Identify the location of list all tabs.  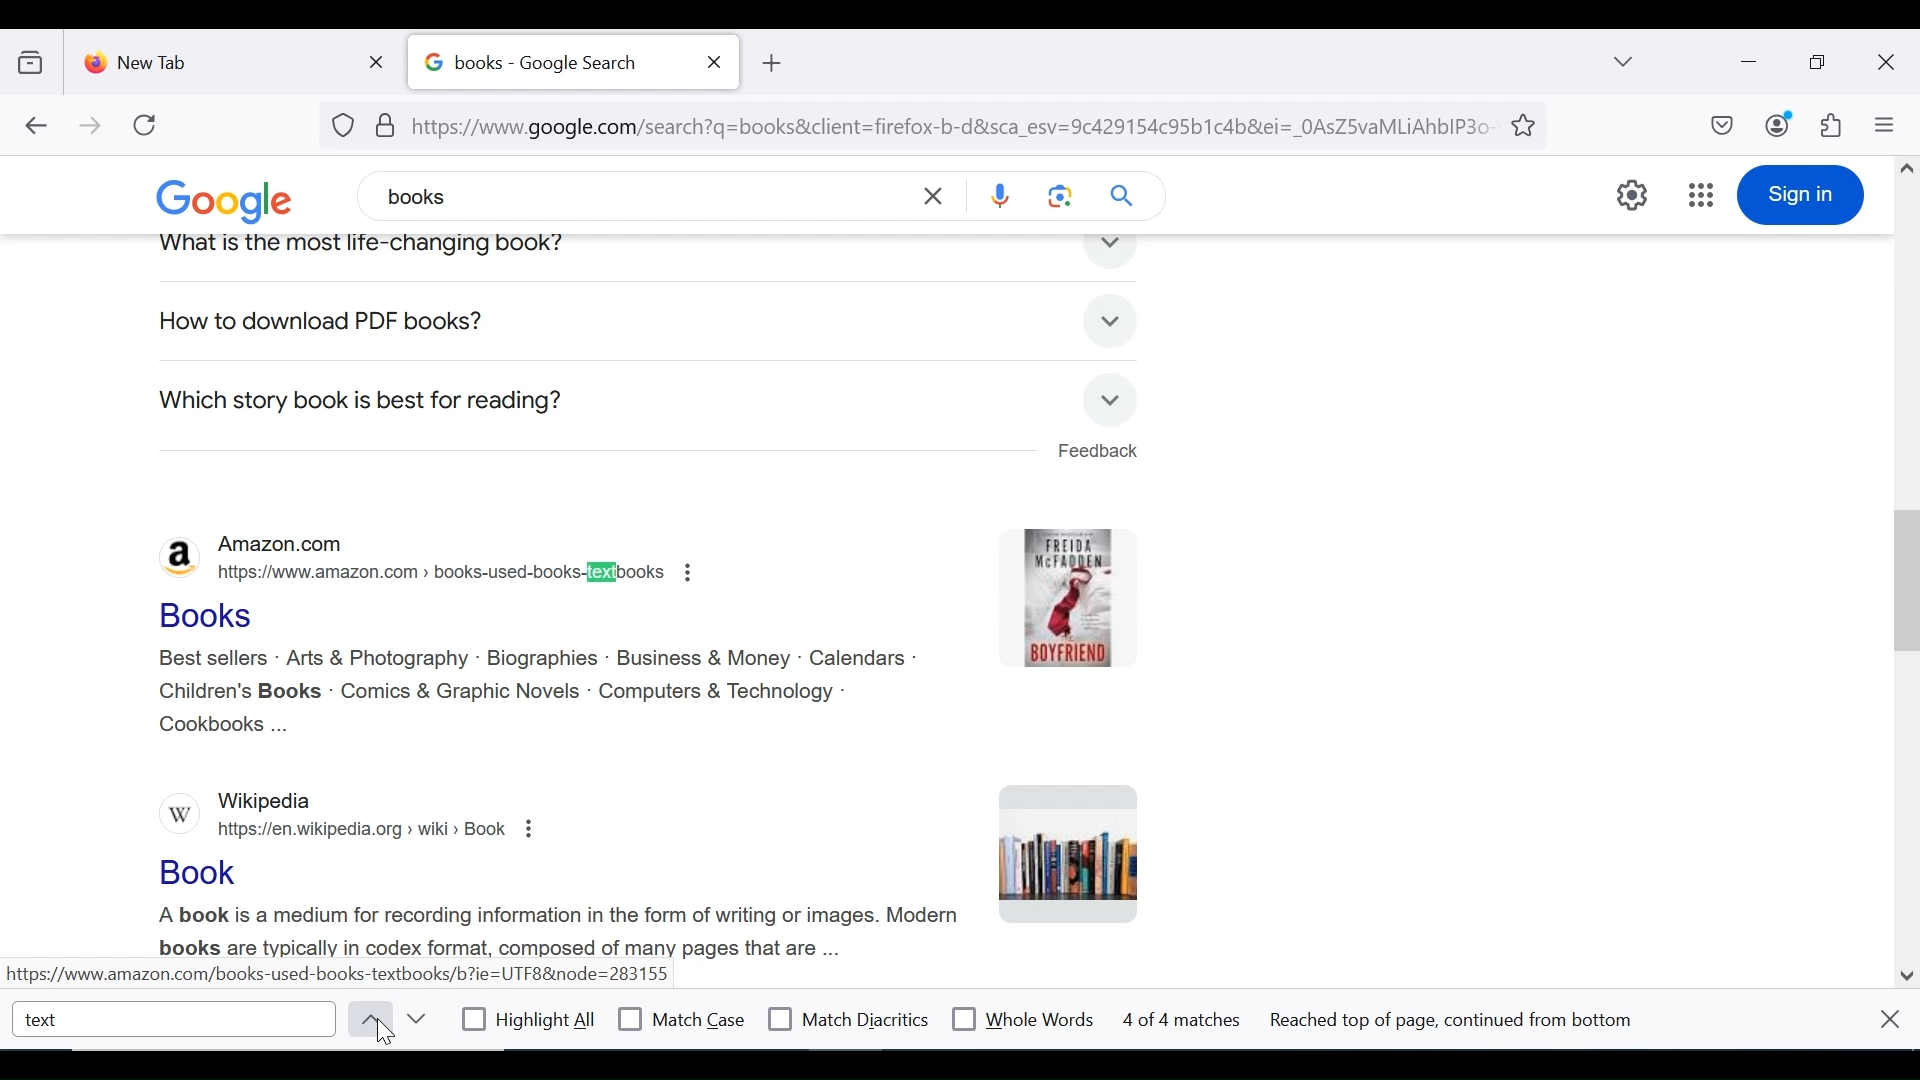
(1625, 61).